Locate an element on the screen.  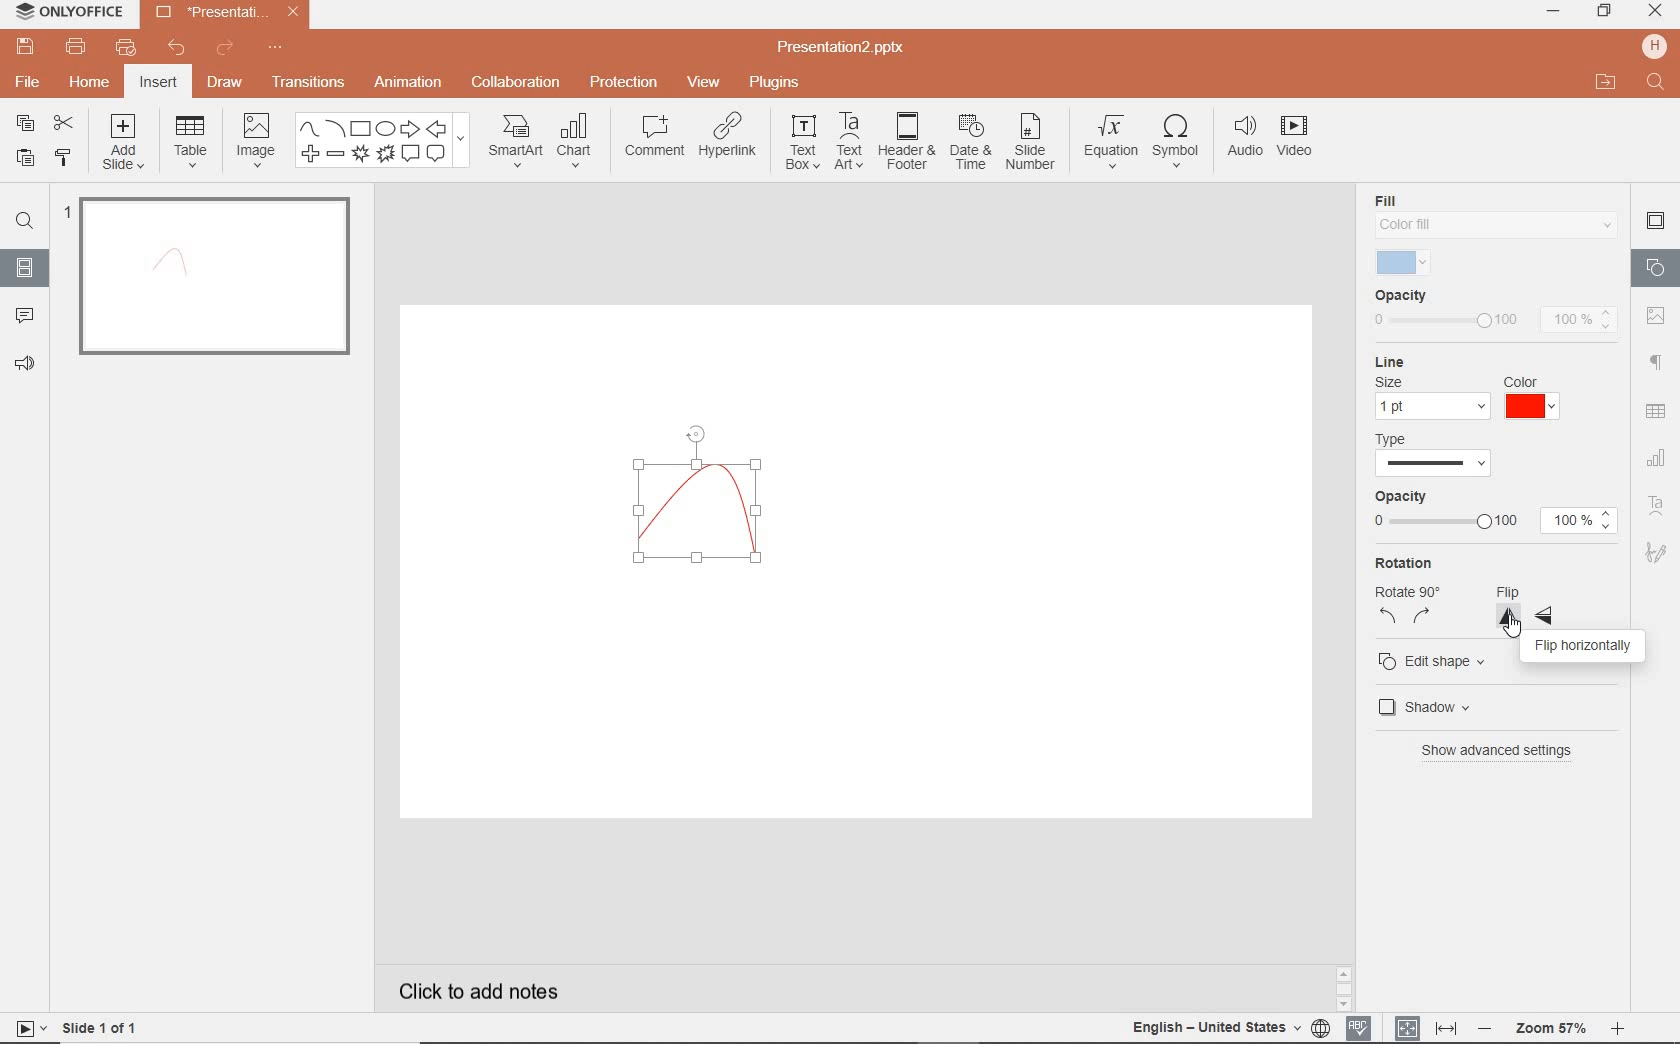
COLLABORATION is located at coordinates (516, 81).